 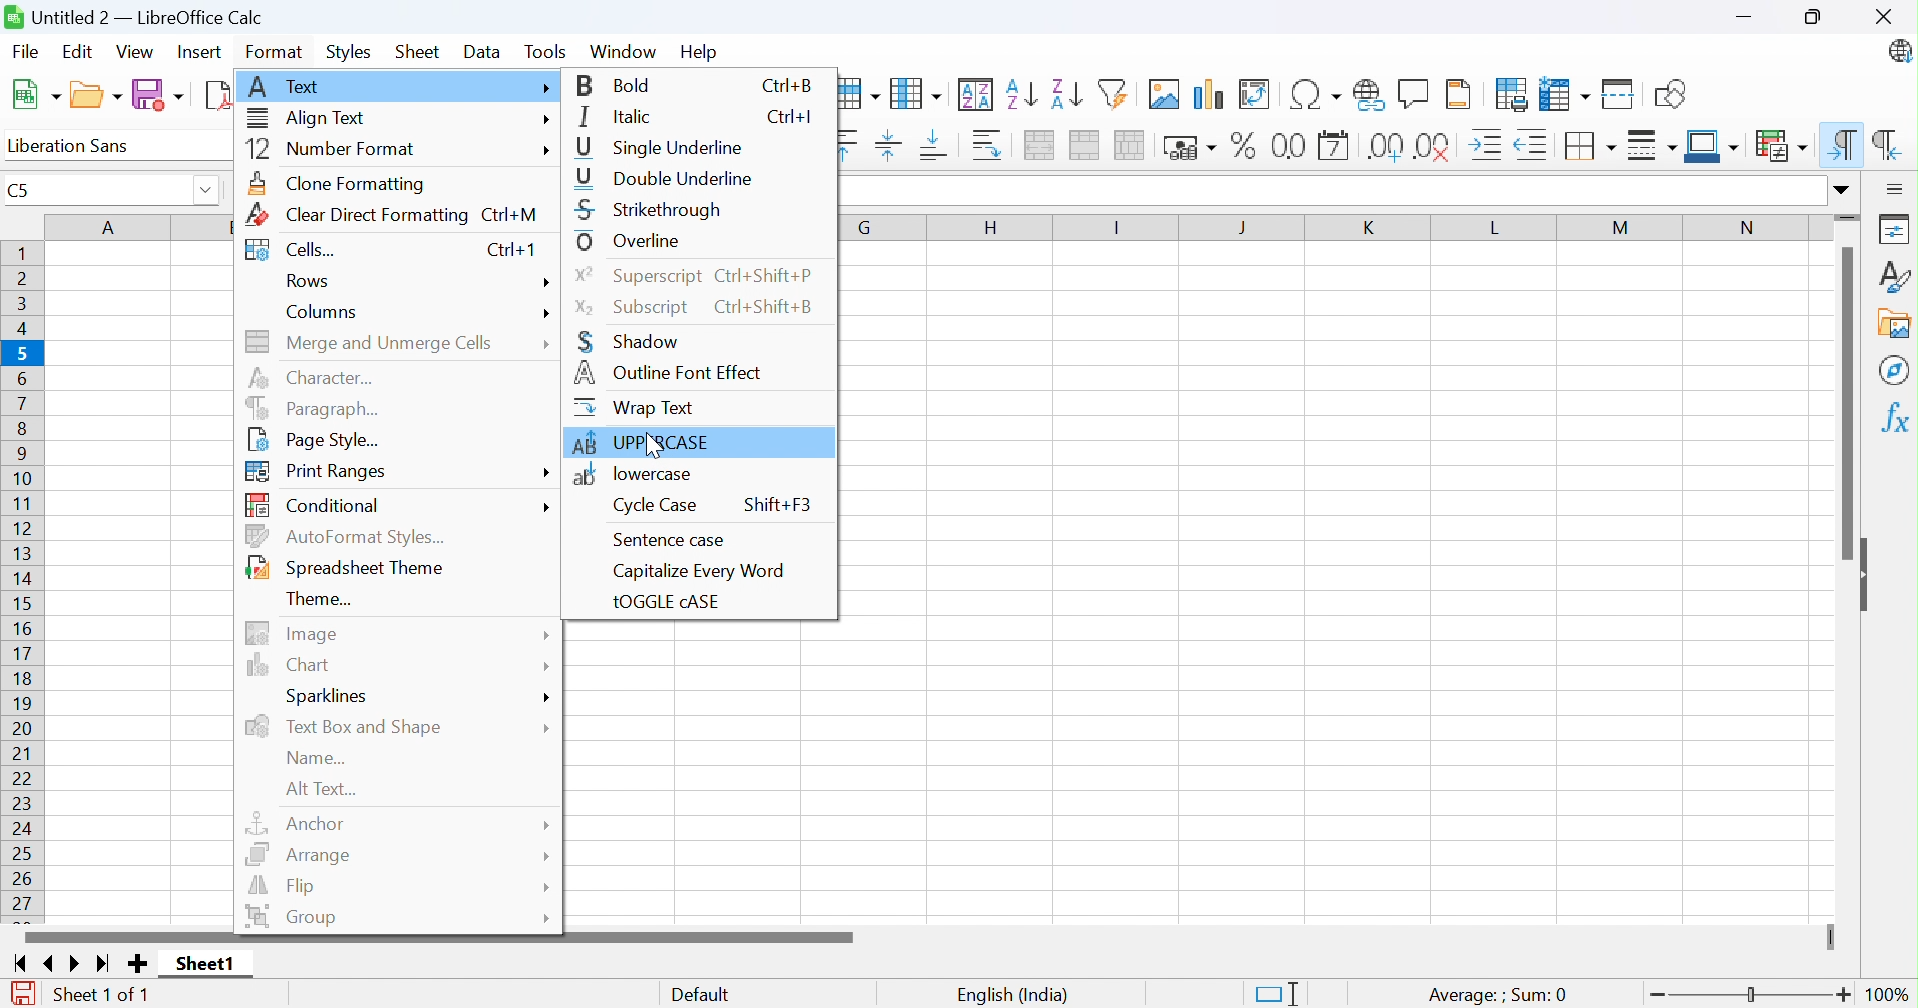 I want to click on Sidebar settings, so click(x=1891, y=189).